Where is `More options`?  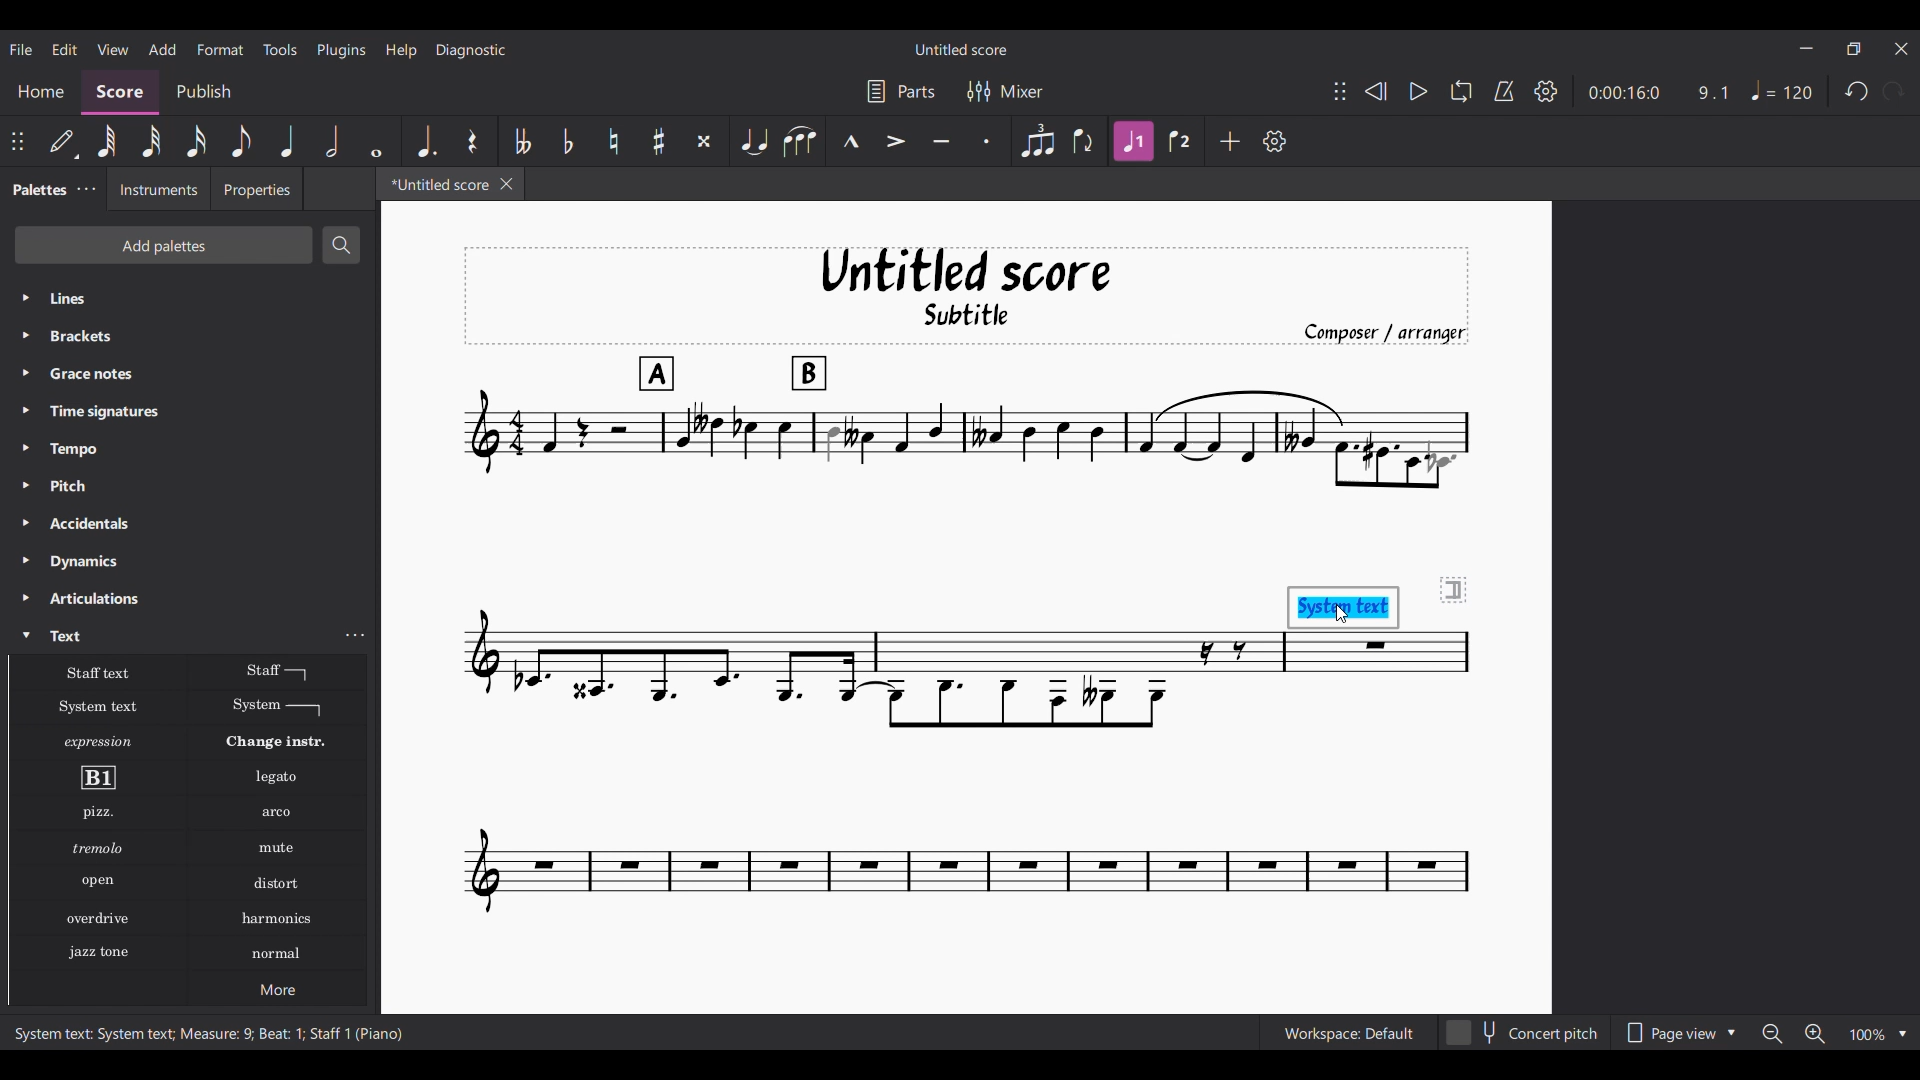
More options is located at coordinates (277, 988).